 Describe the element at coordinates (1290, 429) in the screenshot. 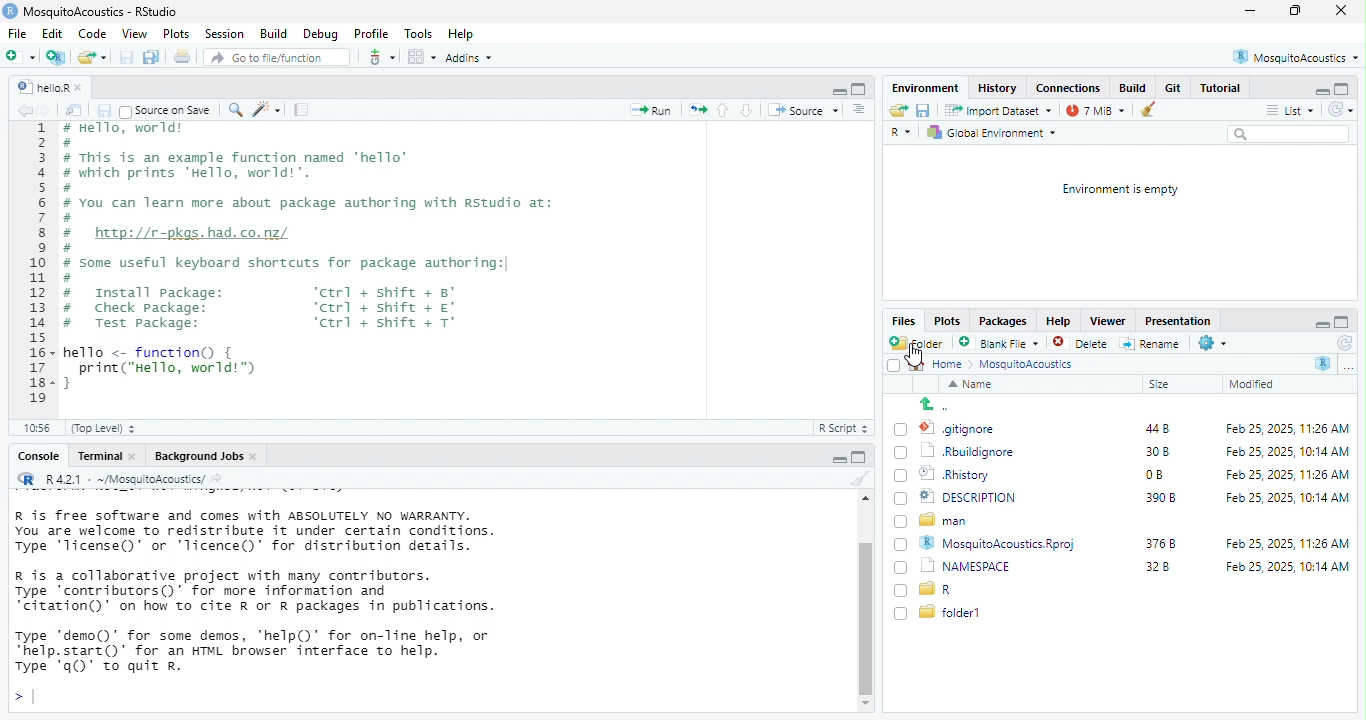

I see `Feb 25, 2025, 11:26 AM.` at that location.